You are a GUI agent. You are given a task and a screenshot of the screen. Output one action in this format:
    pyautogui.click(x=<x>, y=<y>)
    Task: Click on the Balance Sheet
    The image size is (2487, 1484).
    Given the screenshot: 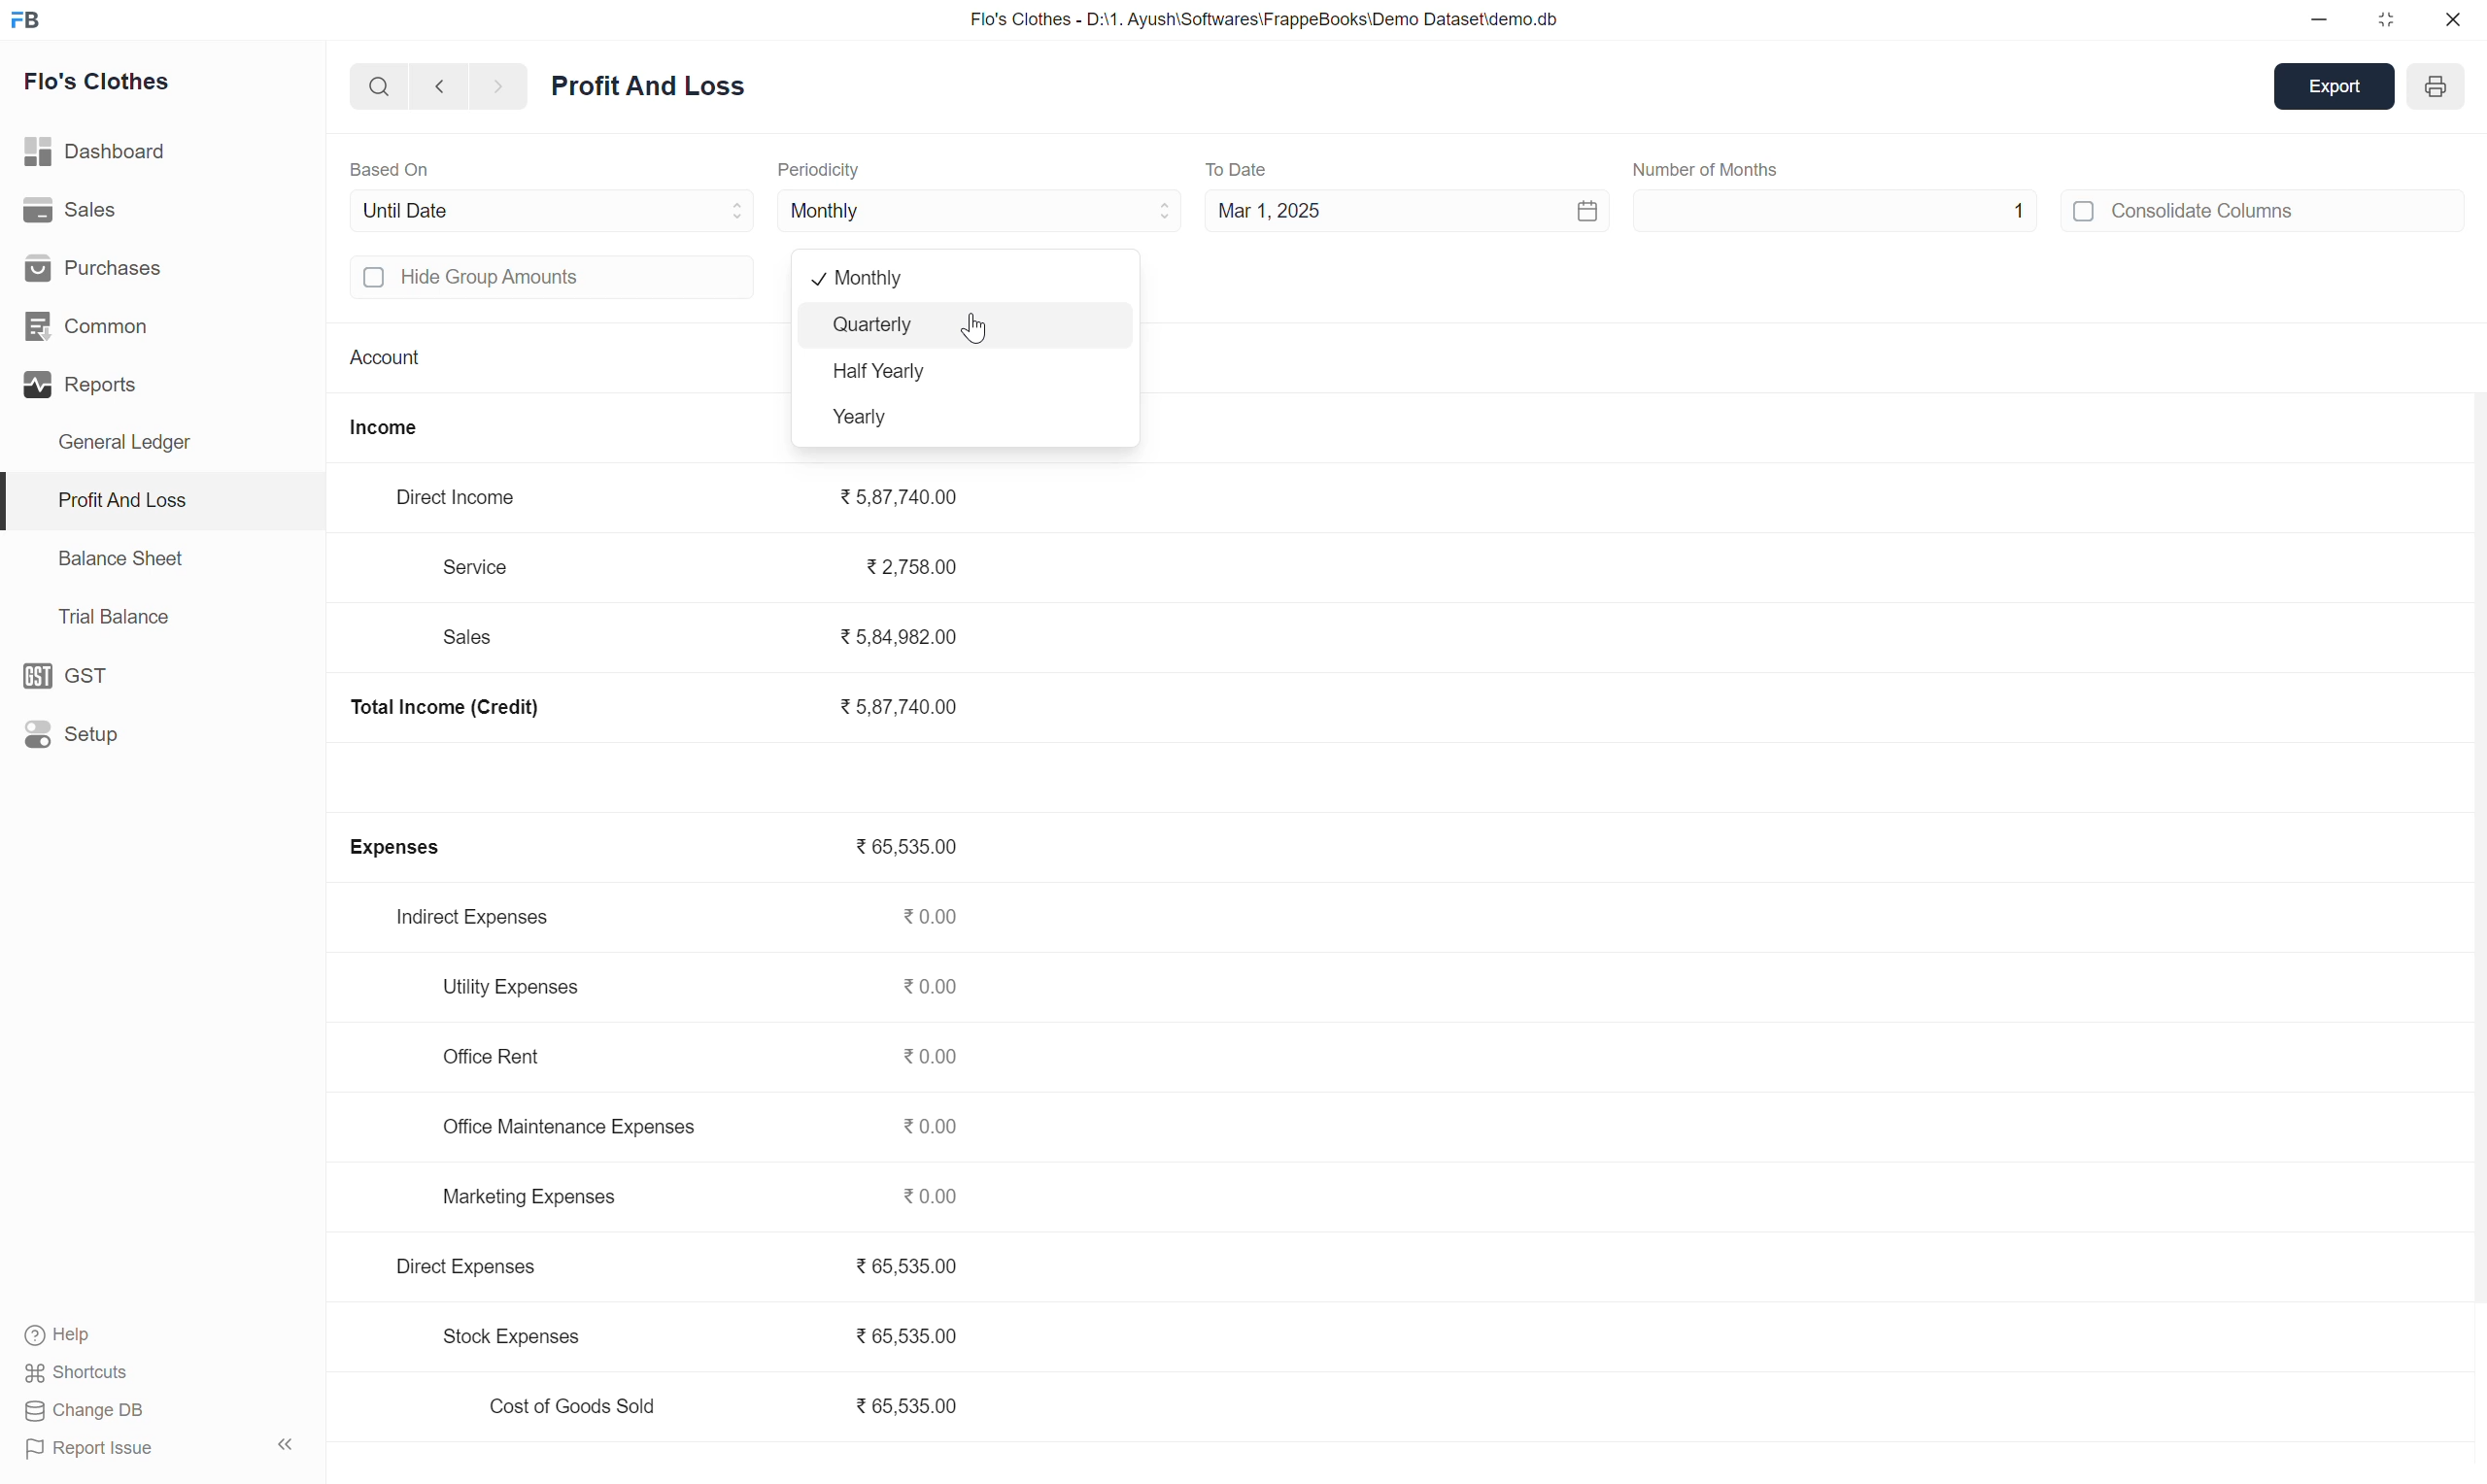 What is the action you would take?
    pyautogui.click(x=110, y=556)
    